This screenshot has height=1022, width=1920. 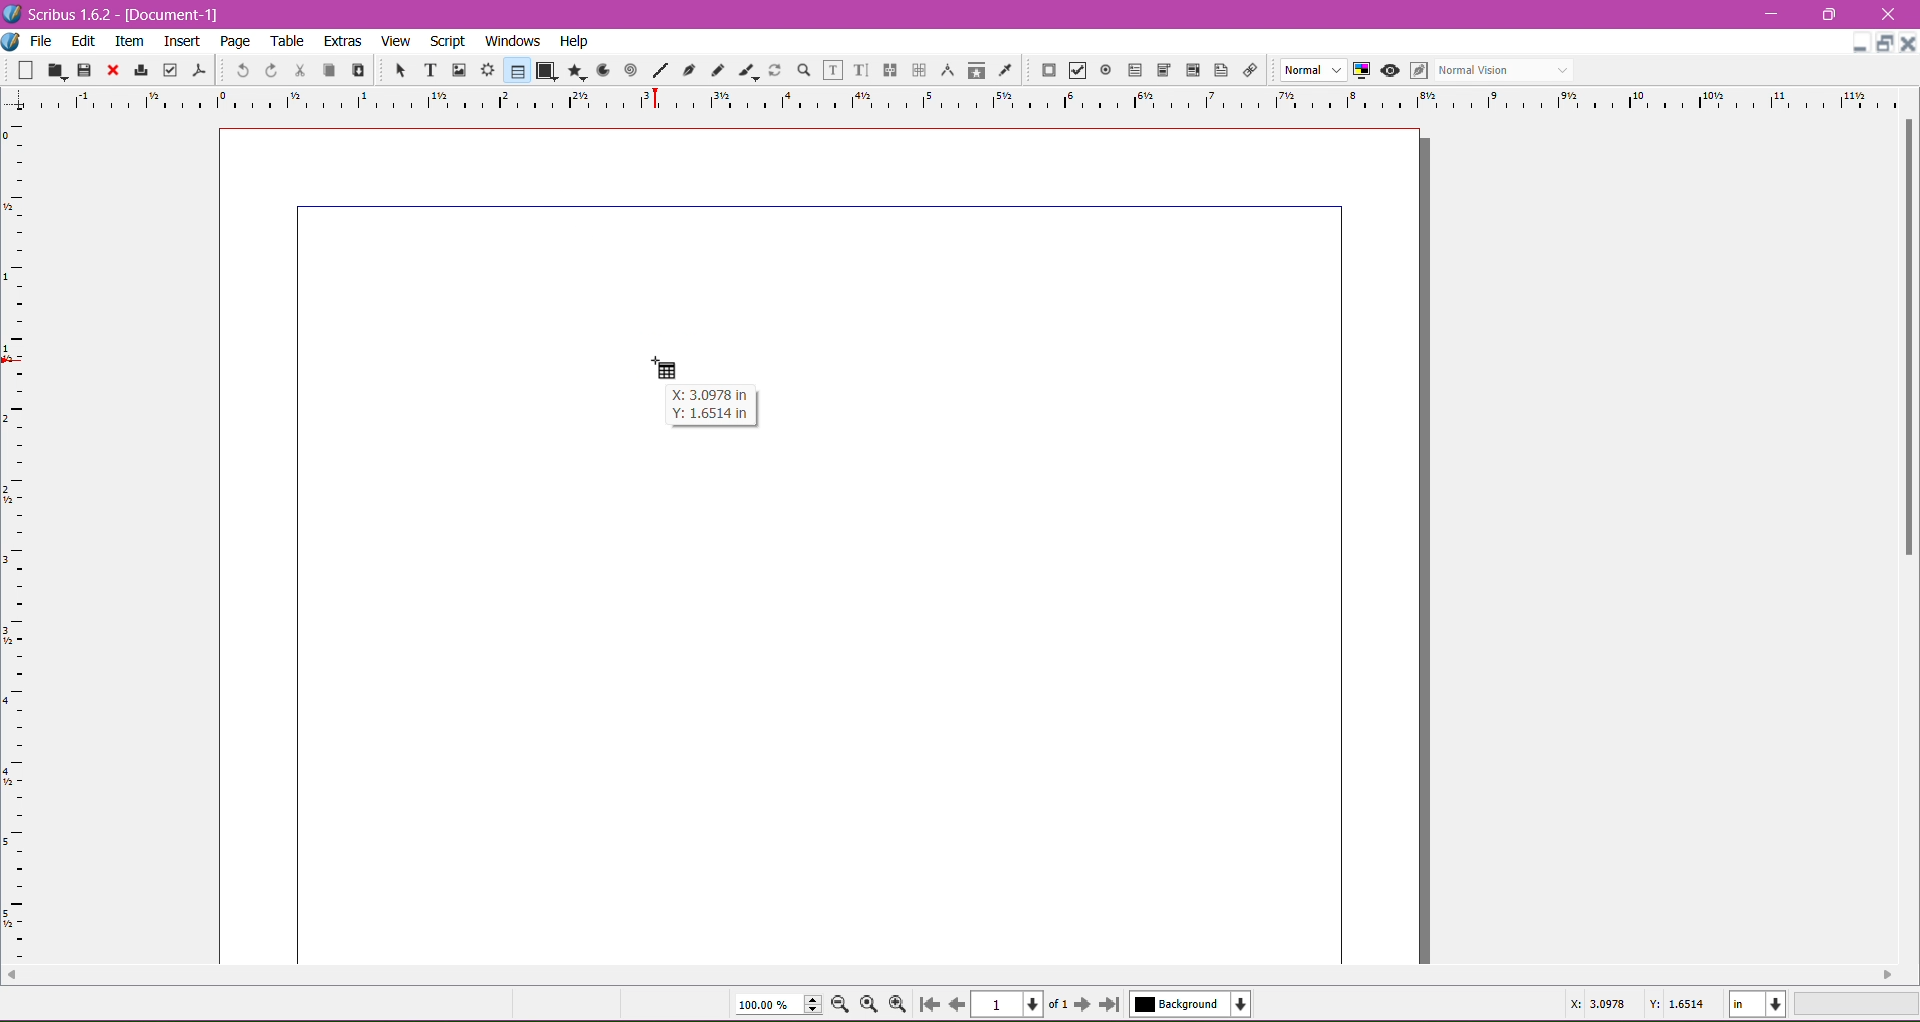 I want to click on Save as PDF, so click(x=202, y=66).